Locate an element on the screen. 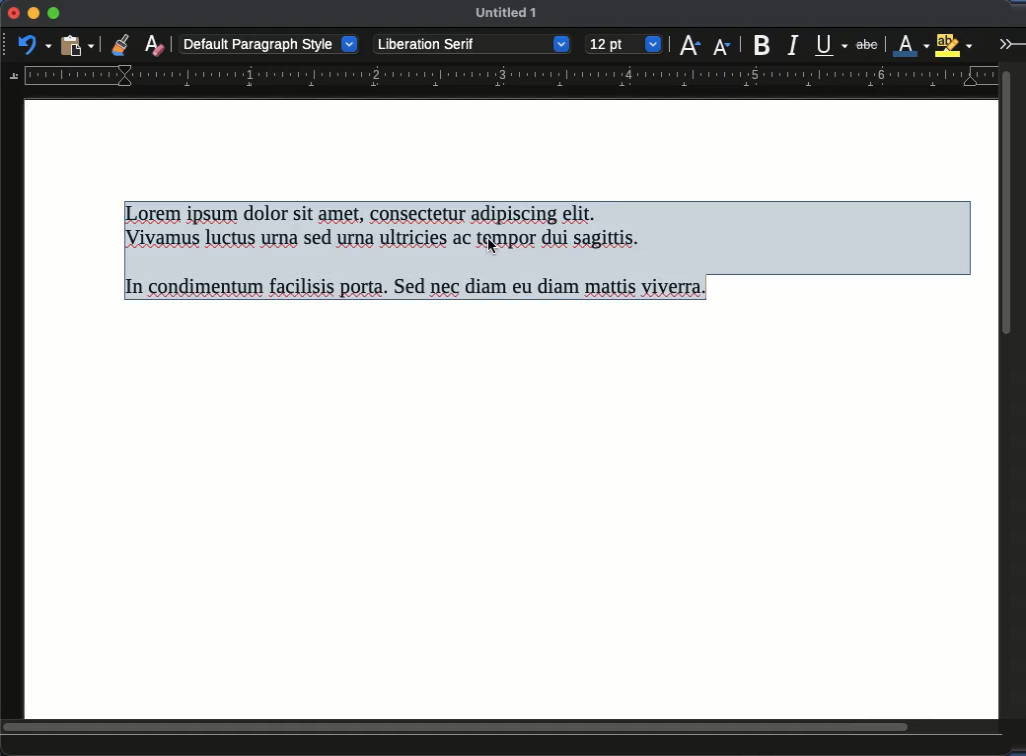 This screenshot has width=1026, height=756. underline  is located at coordinates (832, 45).